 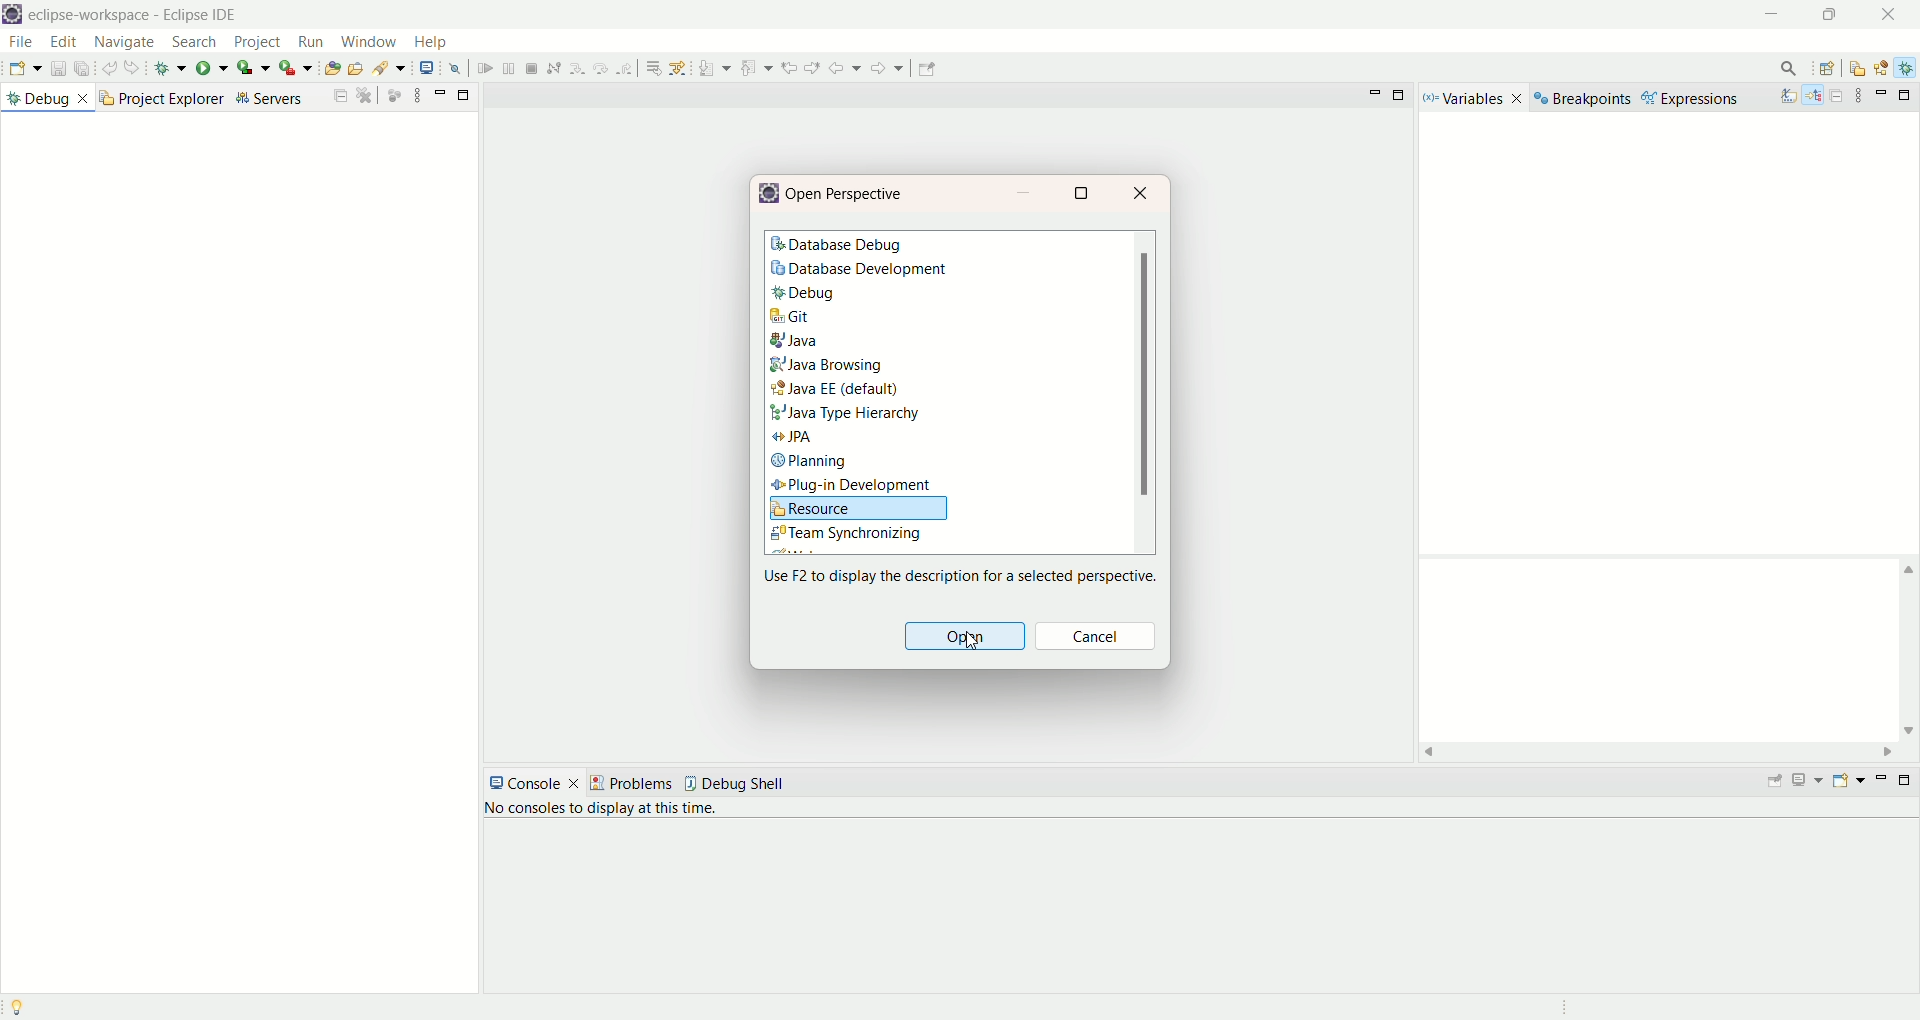 What do you see at coordinates (848, 194) in the screenshot?
I see `open perspective` at bounding box center [848, 194].